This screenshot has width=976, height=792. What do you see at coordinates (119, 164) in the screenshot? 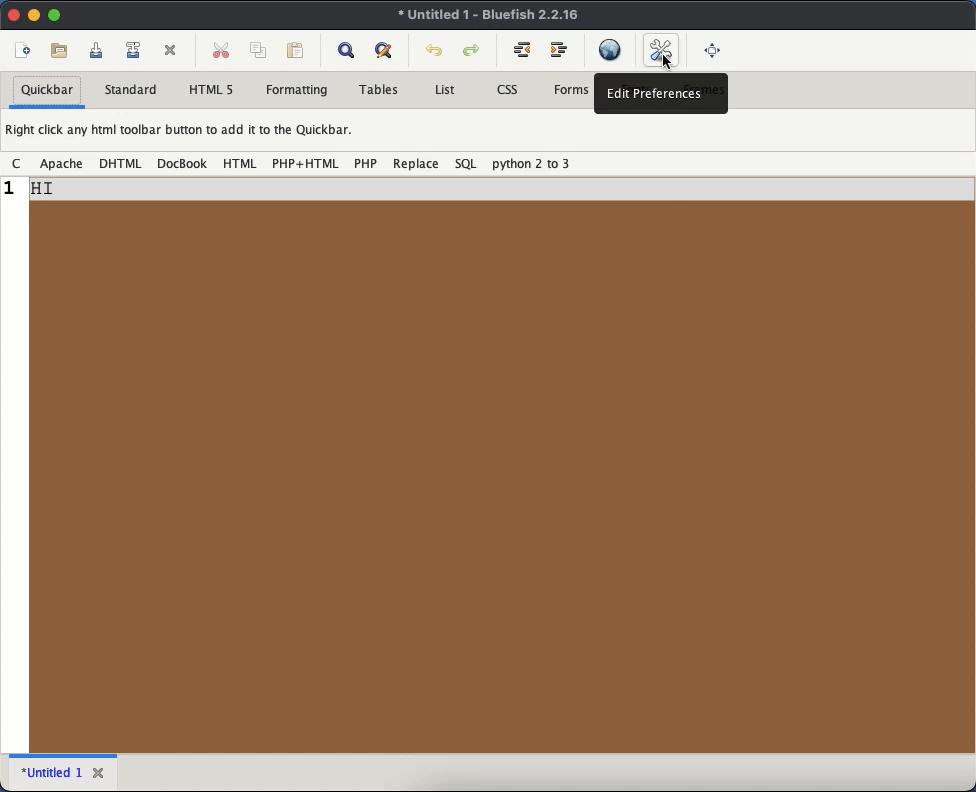
I see `dhtml` at bounding box center [119, 164].